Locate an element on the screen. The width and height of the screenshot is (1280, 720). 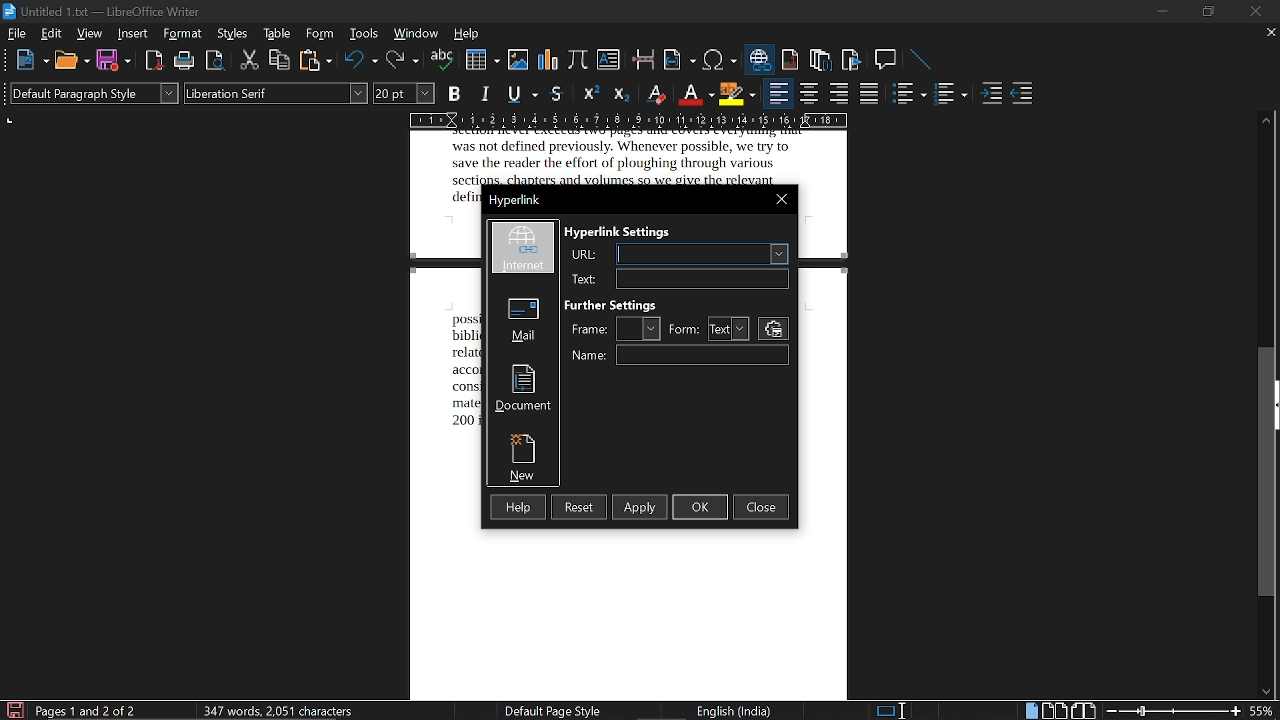
close is located at coordinates (763, 506).